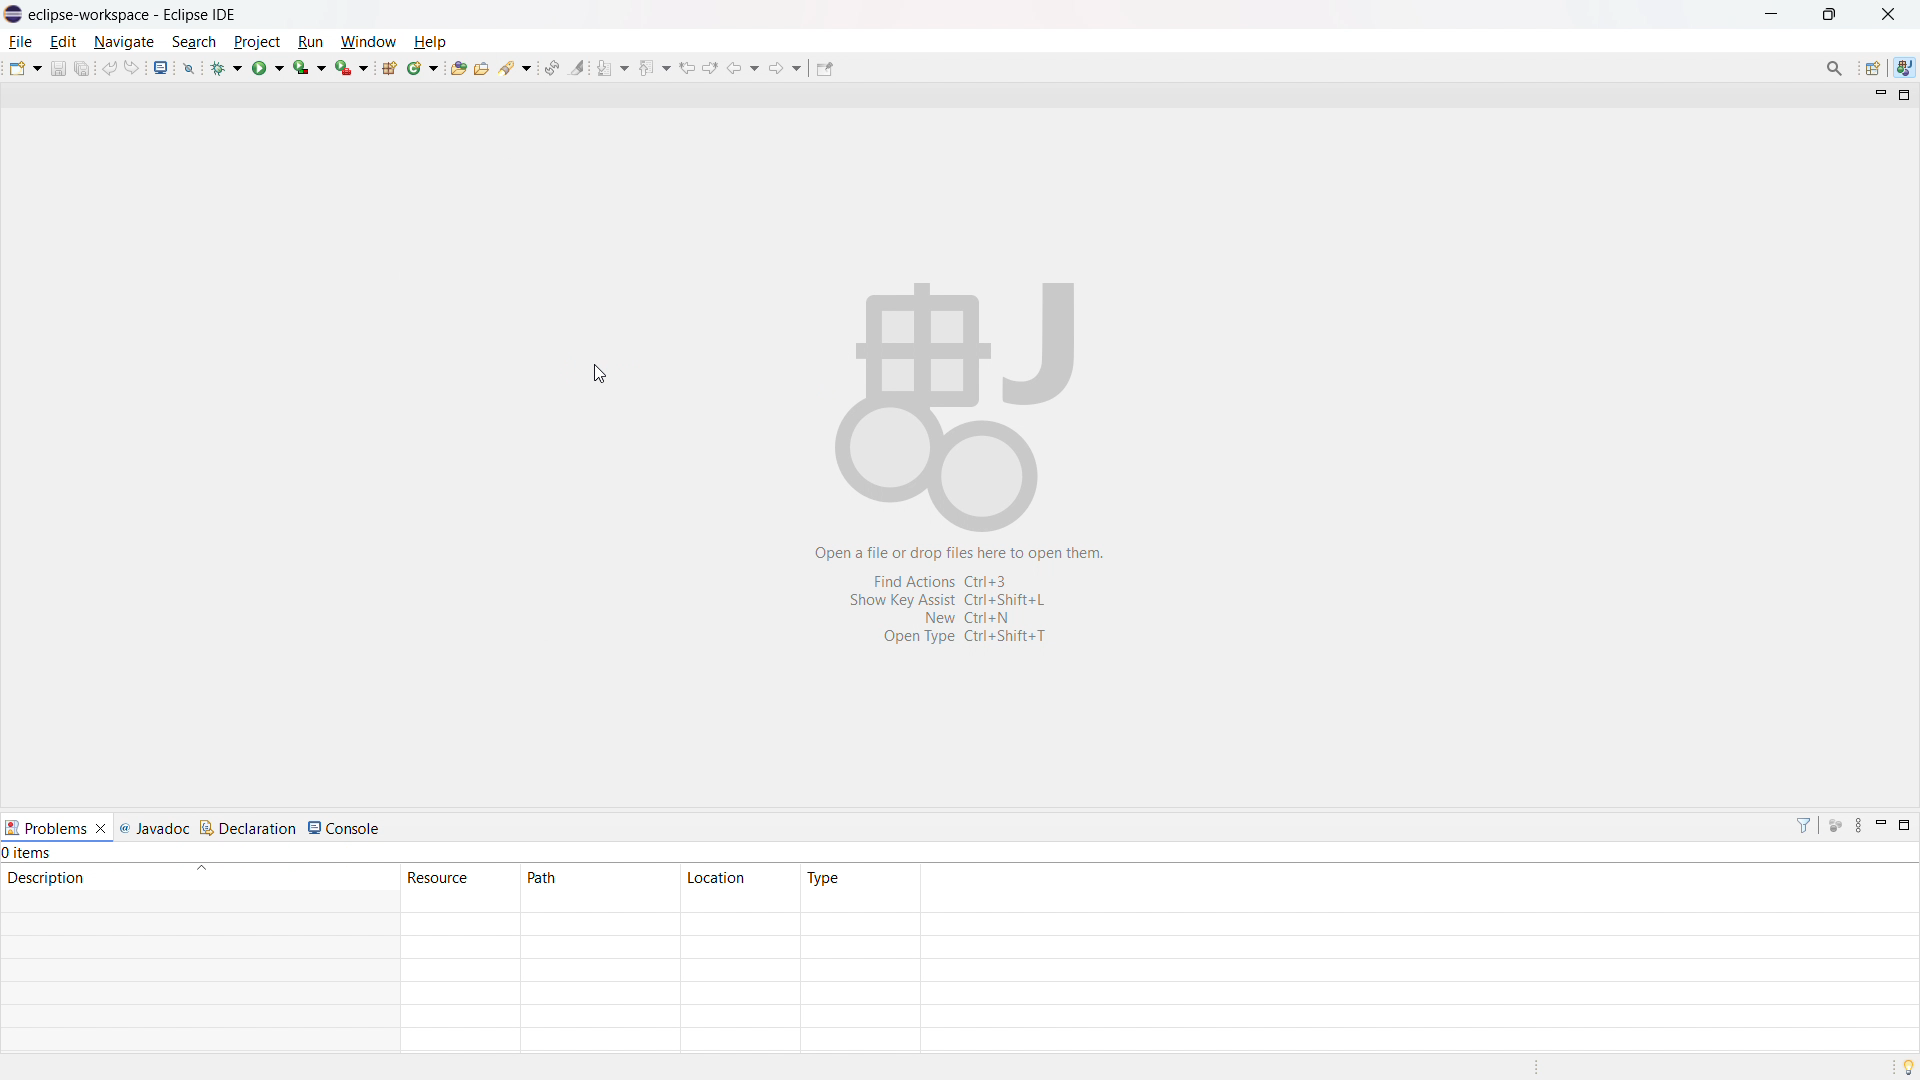  What do you see at coordinates (599, 374) in the screenshot?
I see `cursor` at bounding box center [599, 374].